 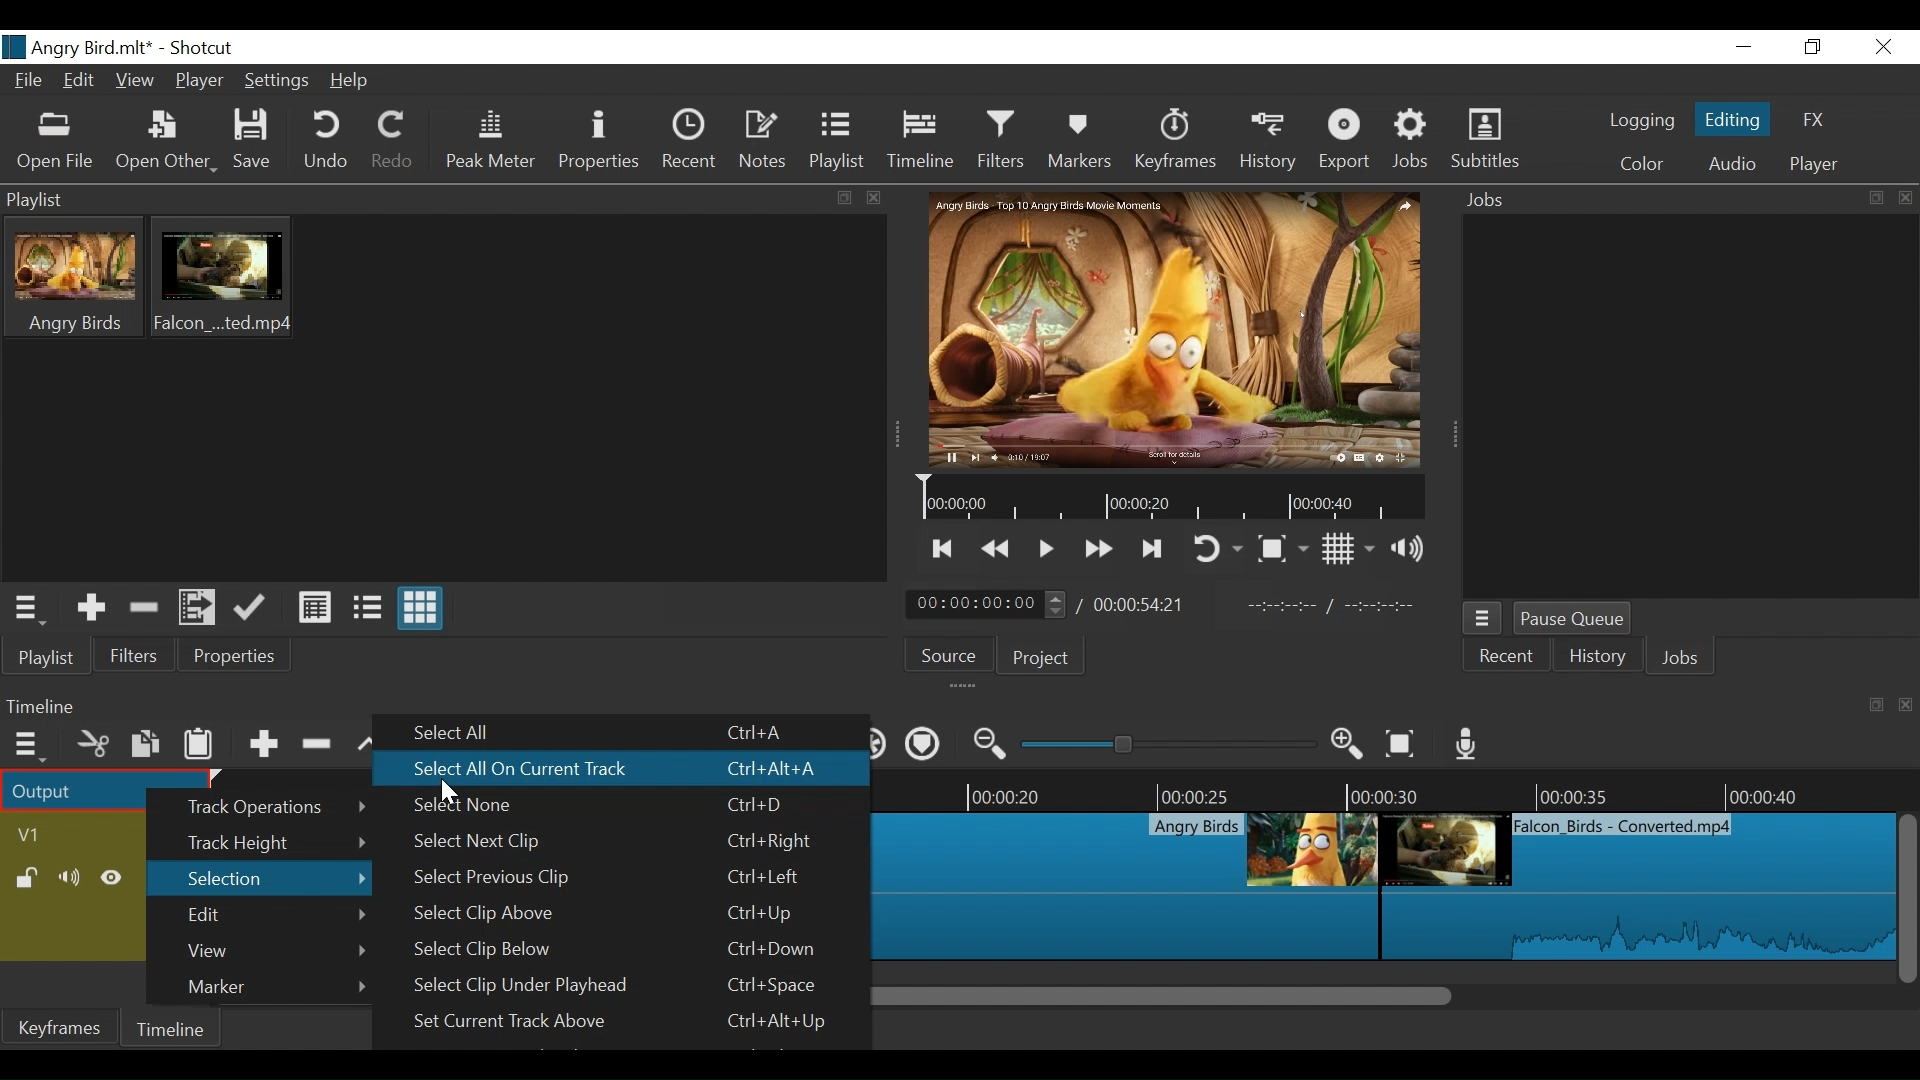 I want to click on Undo, so click(x=328, y=142).